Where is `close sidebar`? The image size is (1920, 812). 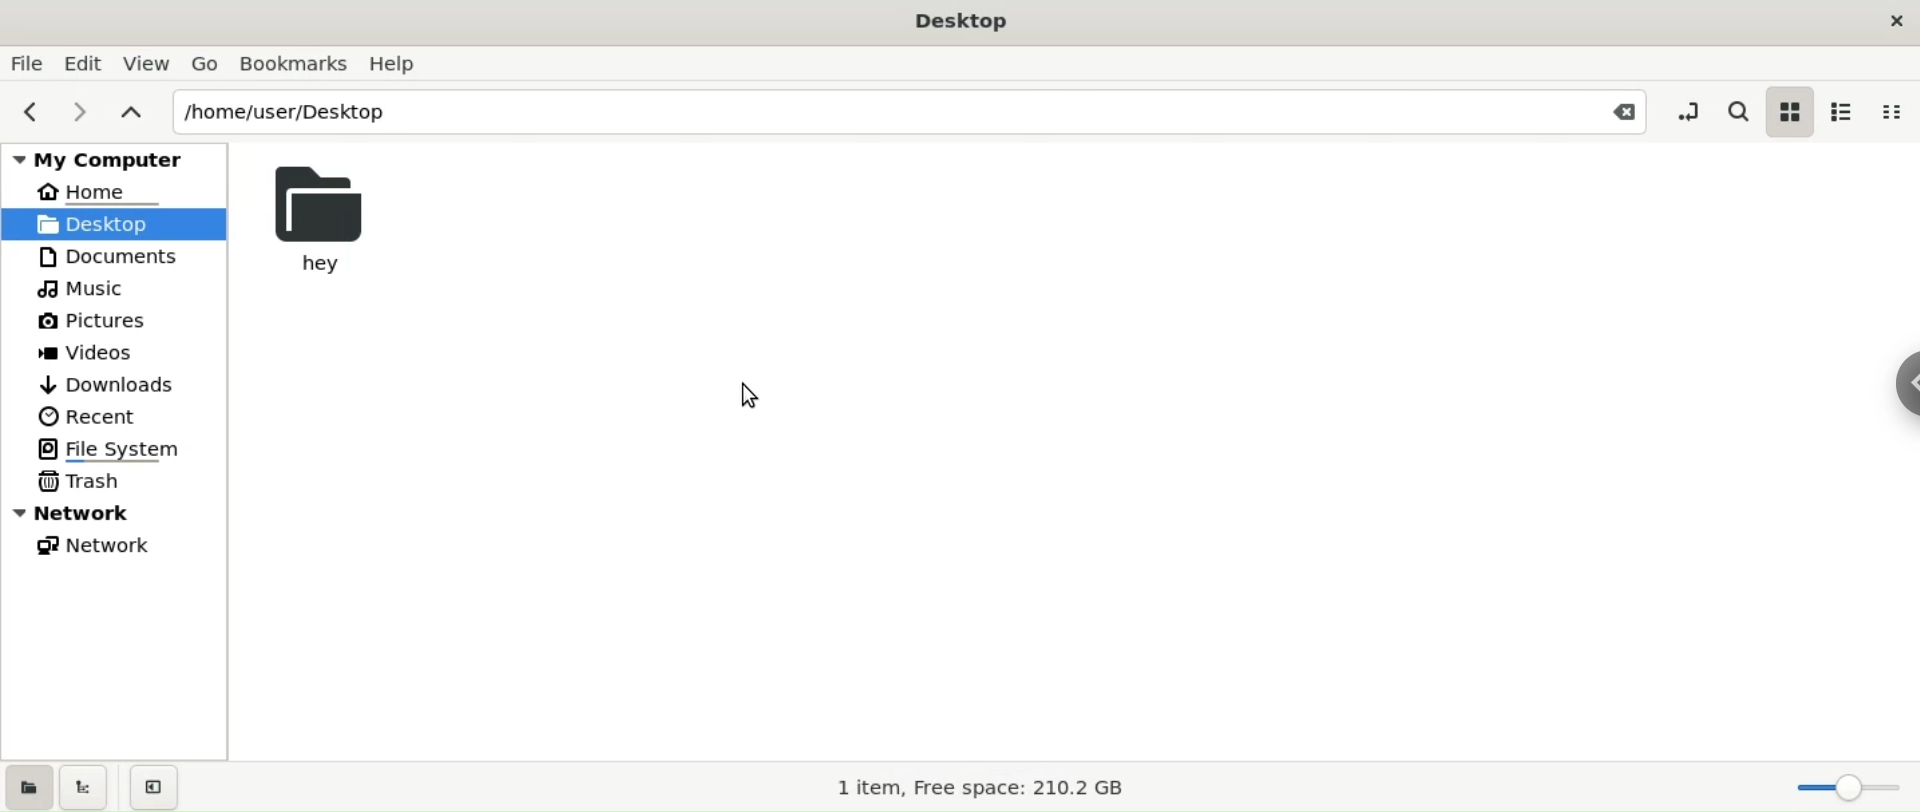
close sidebar is located at coordinates (156, 786).